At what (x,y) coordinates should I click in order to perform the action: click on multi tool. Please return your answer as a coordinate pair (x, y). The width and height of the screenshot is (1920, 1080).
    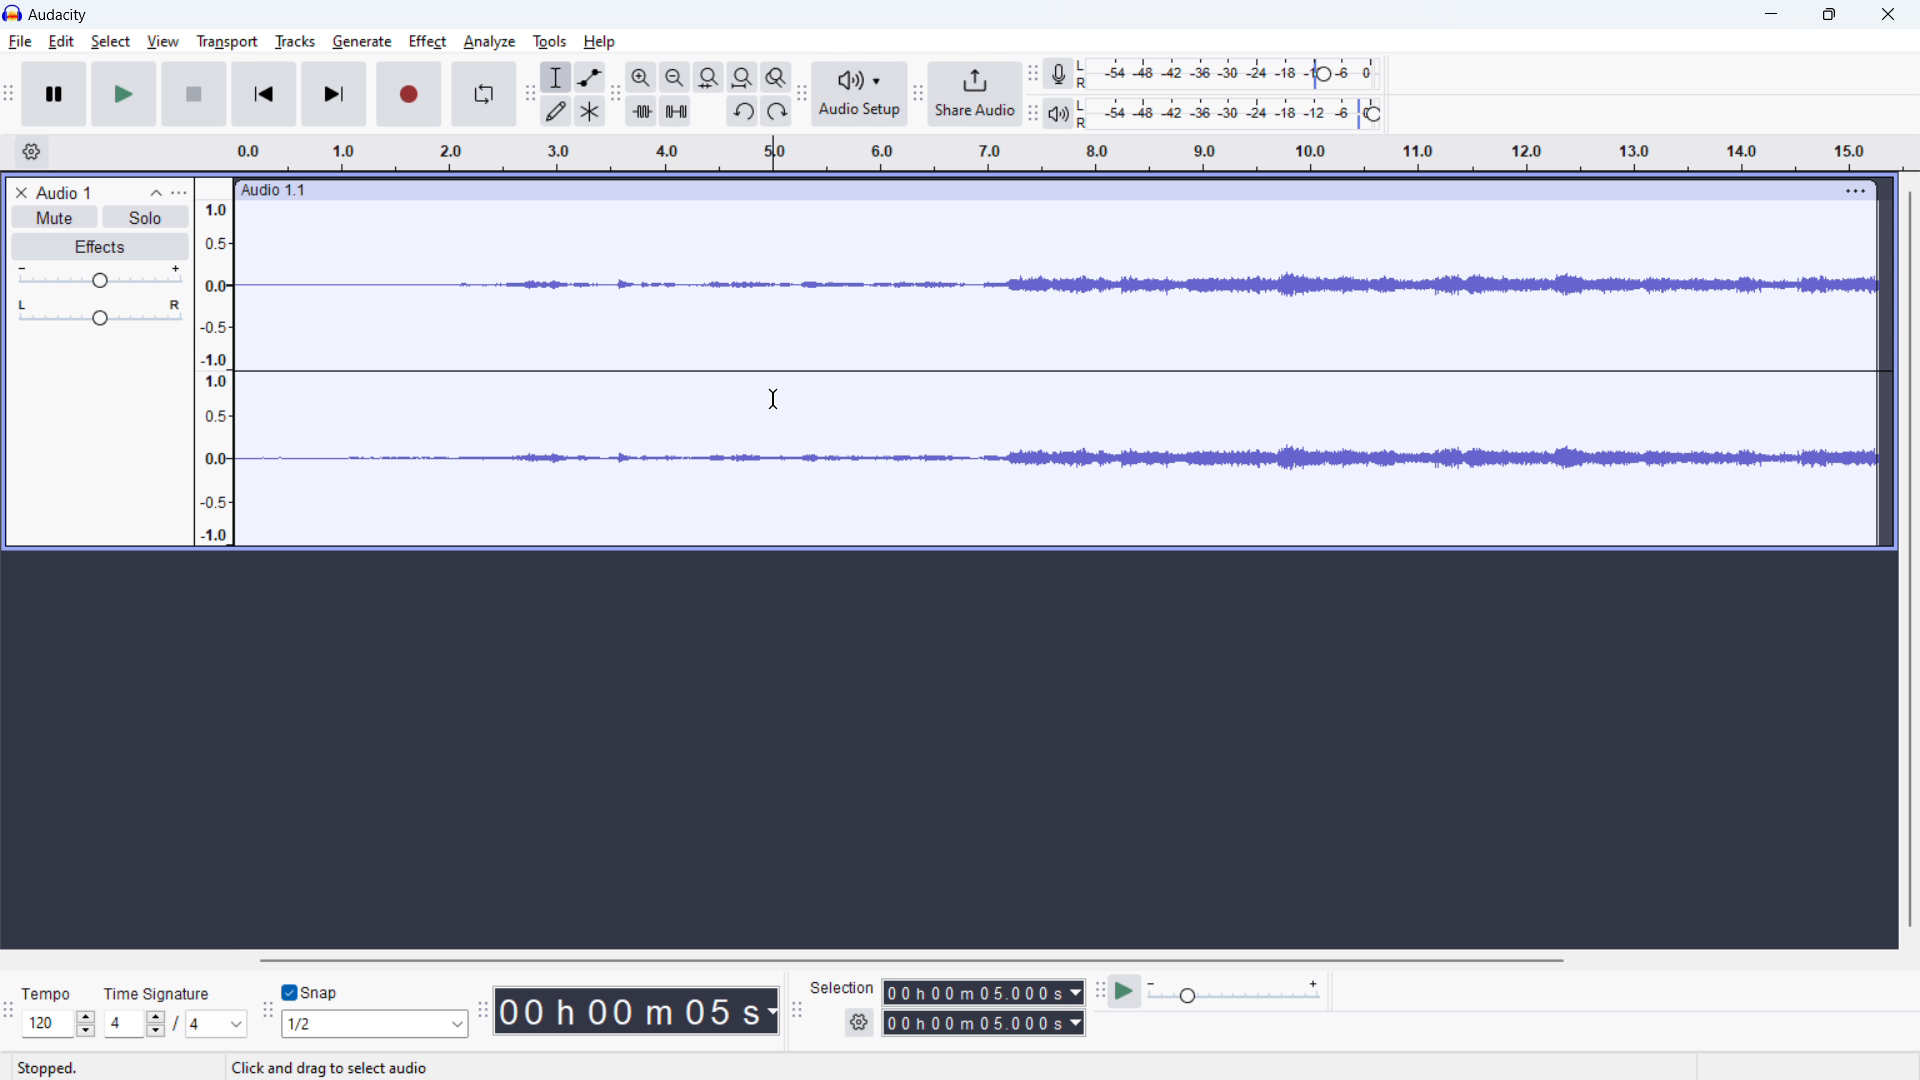
    Looking at the image, I should click on (591, 110).